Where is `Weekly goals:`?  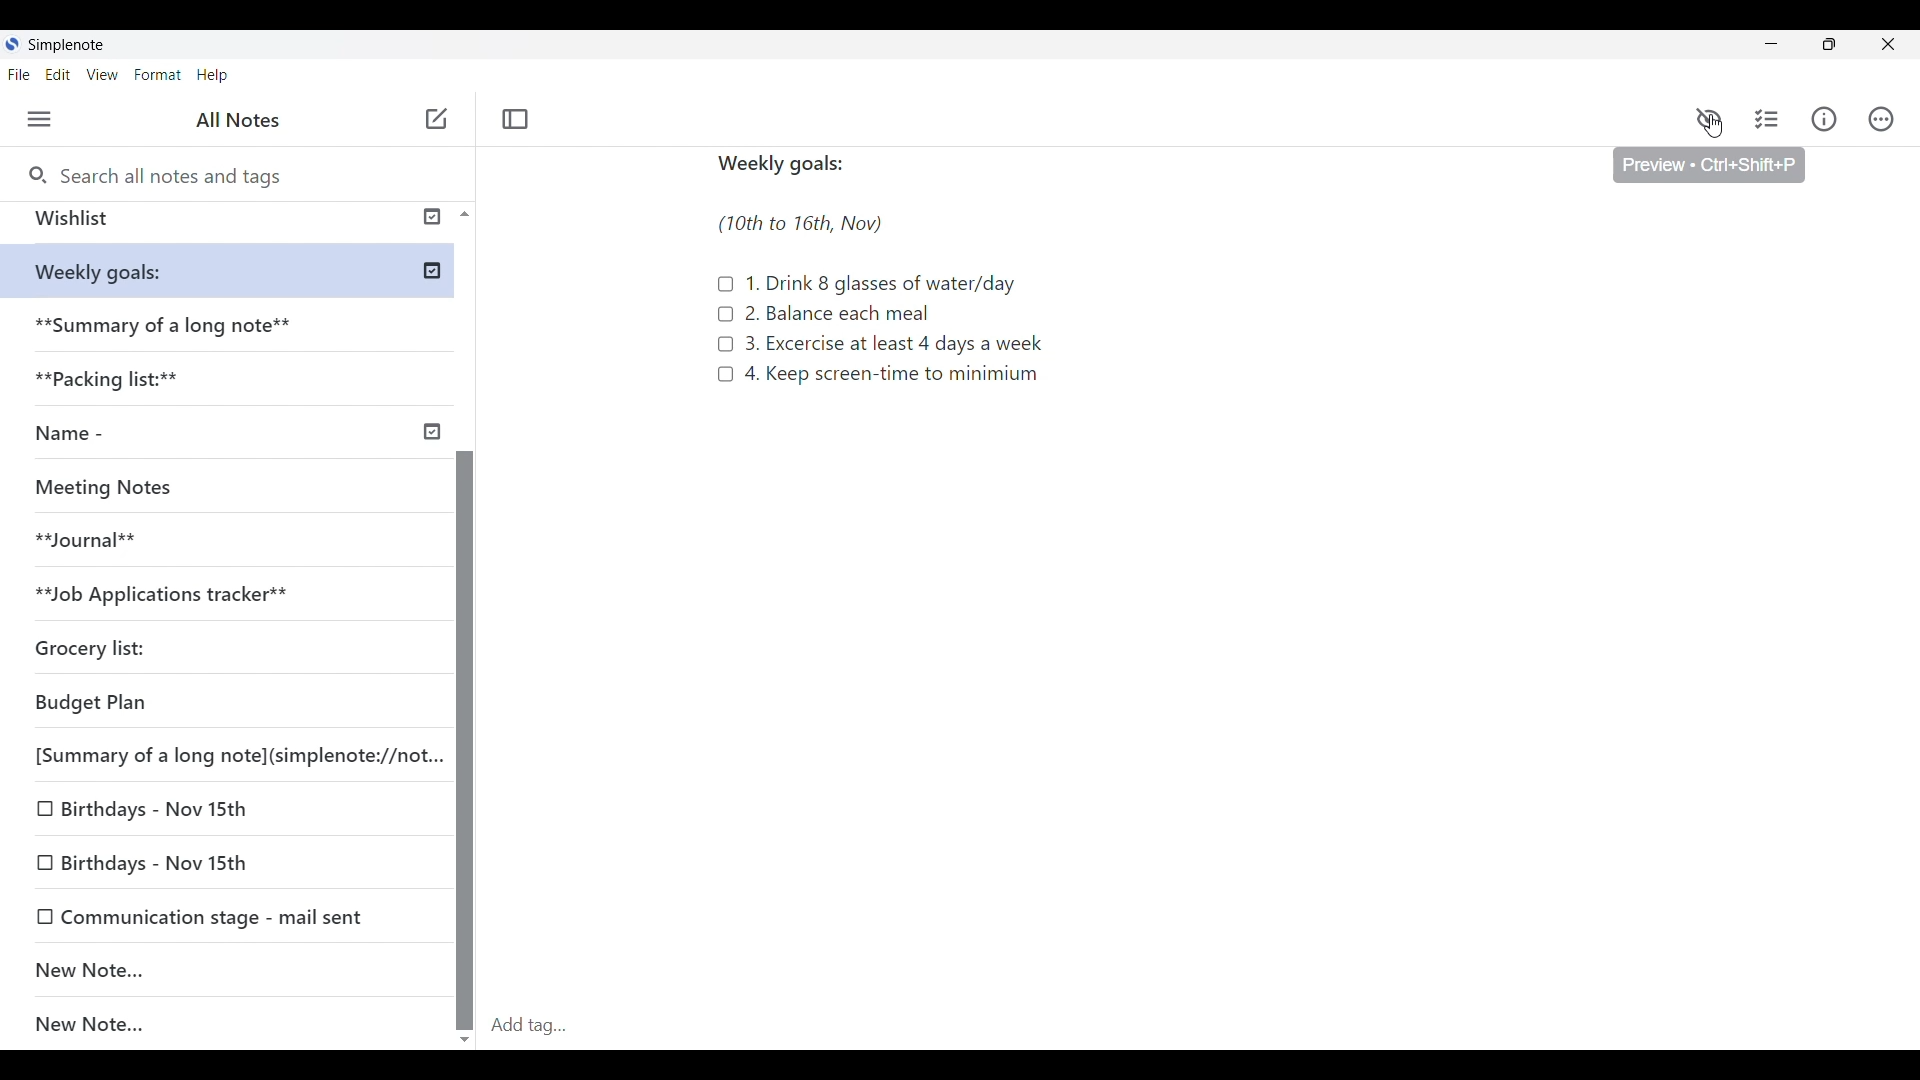 Weekly goals: is located at coordinates (793, 160).